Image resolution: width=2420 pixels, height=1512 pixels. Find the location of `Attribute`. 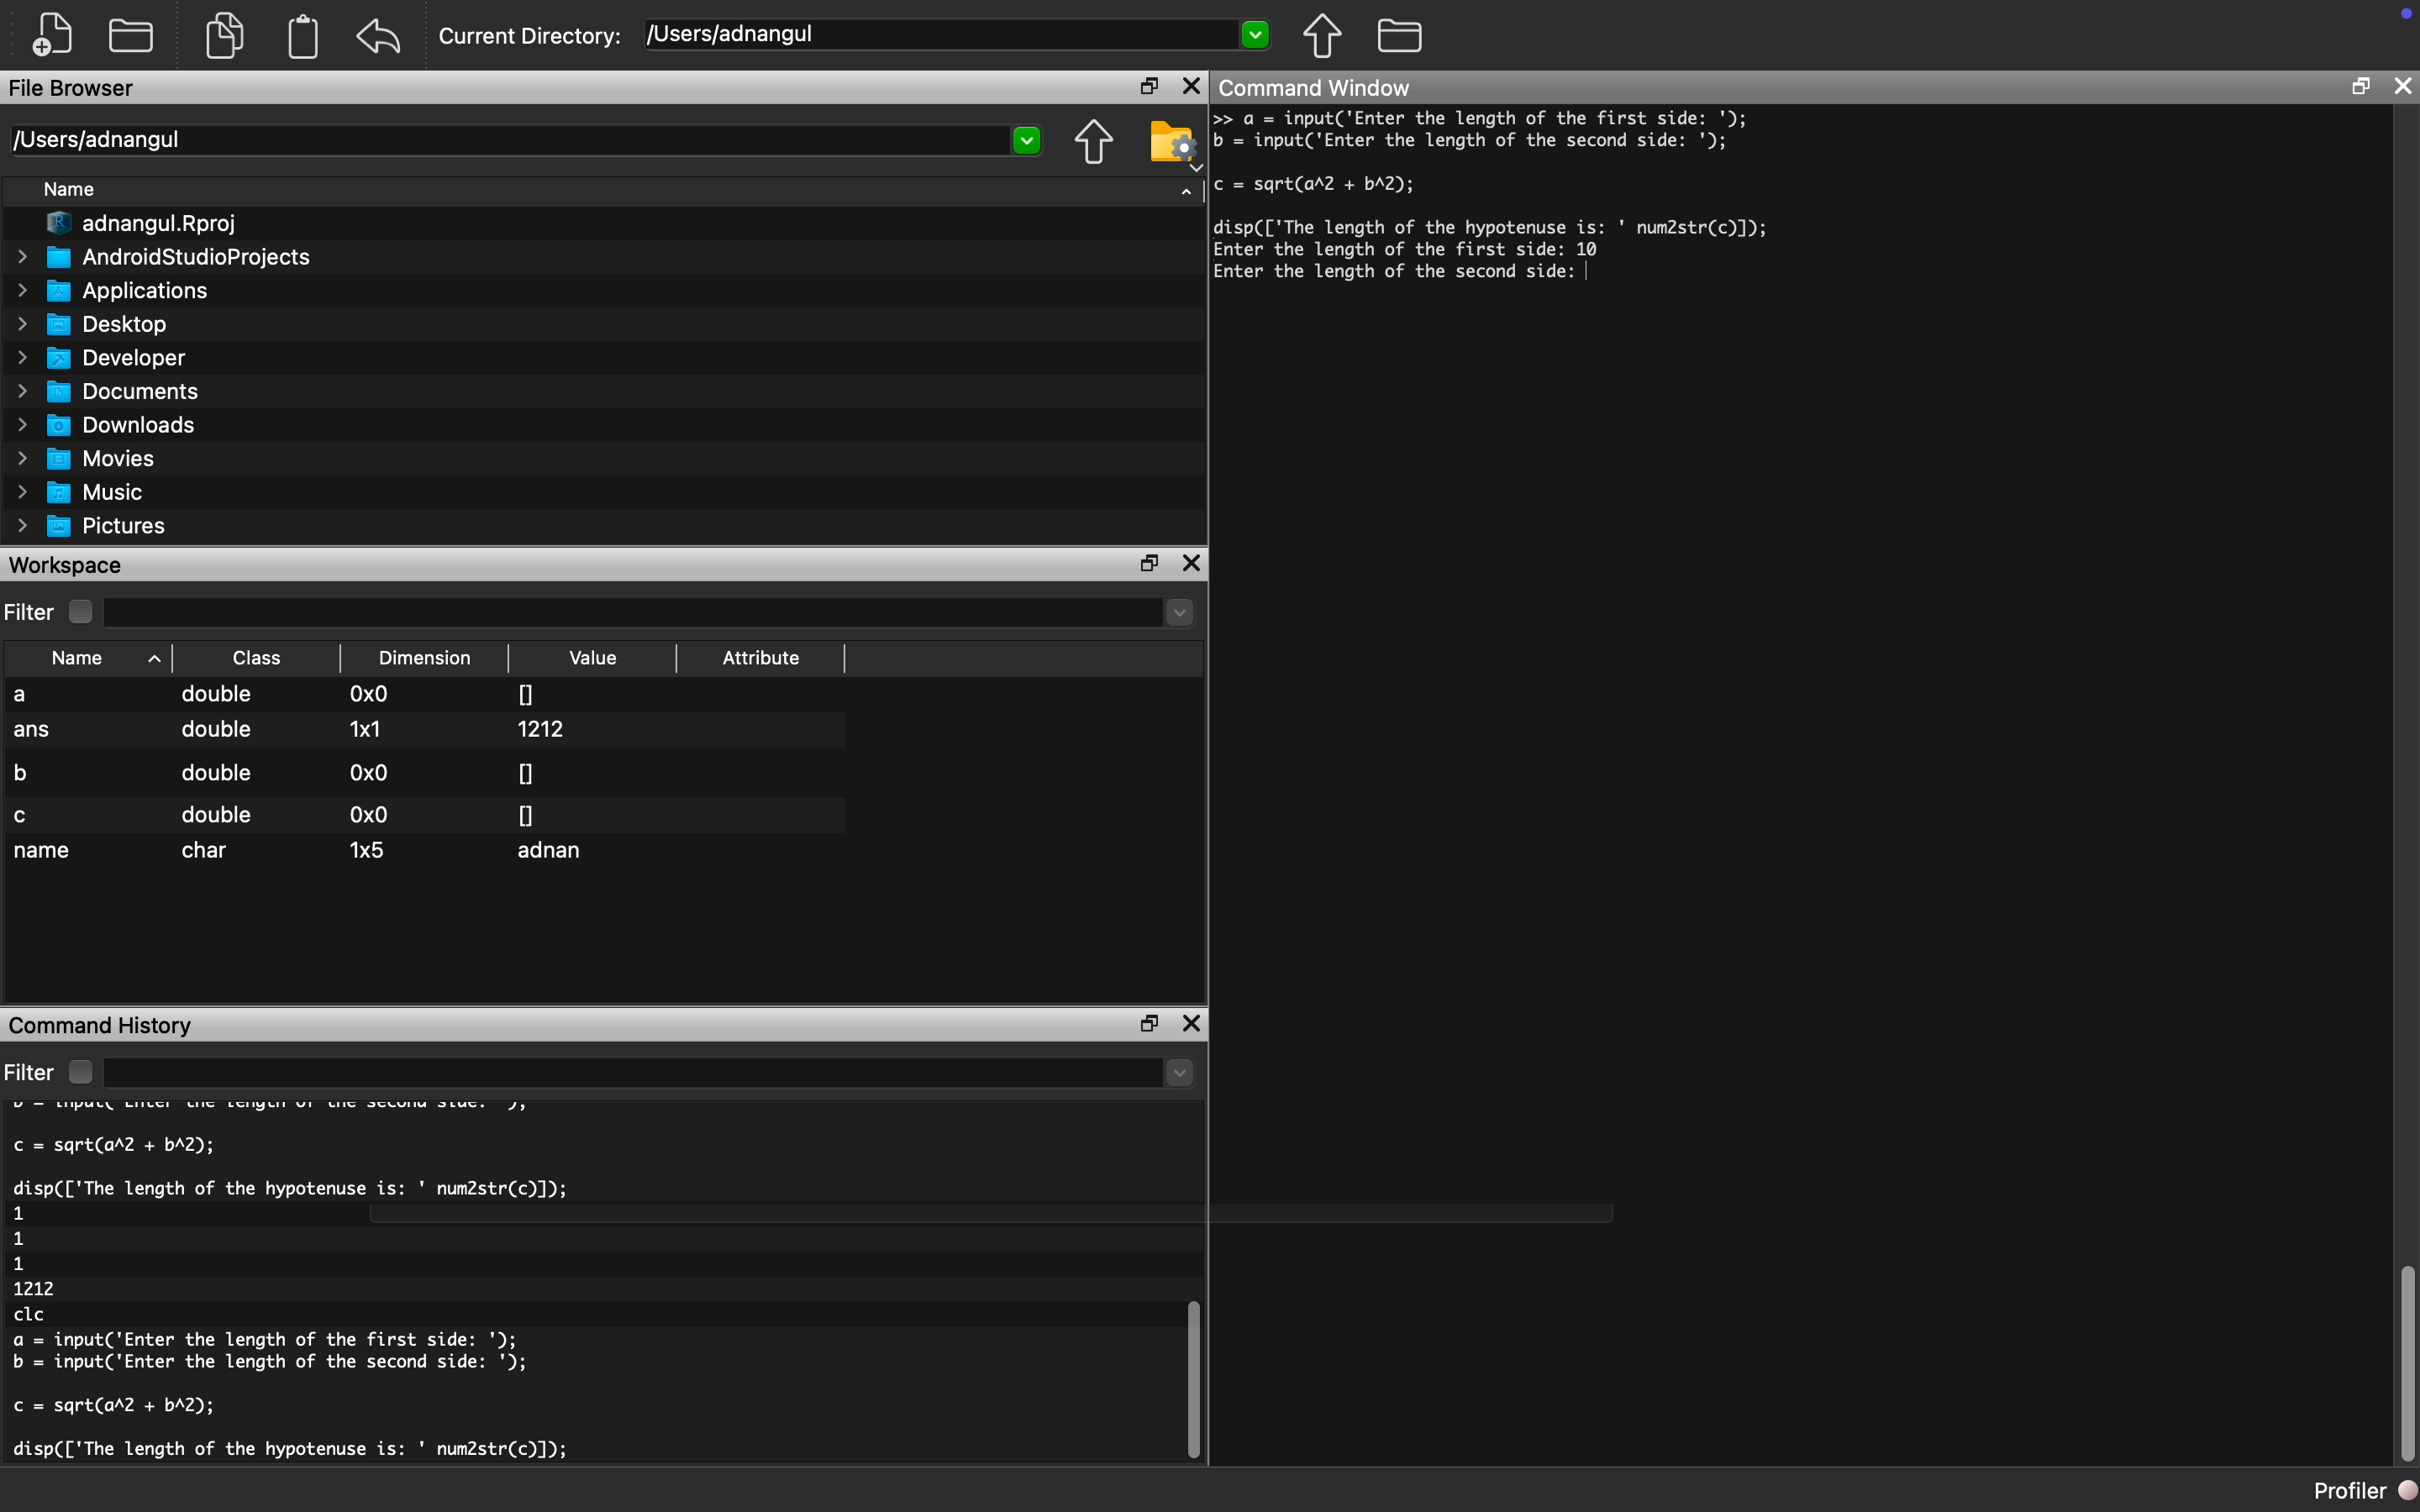

Attribute is located at coordinates (762, 663).